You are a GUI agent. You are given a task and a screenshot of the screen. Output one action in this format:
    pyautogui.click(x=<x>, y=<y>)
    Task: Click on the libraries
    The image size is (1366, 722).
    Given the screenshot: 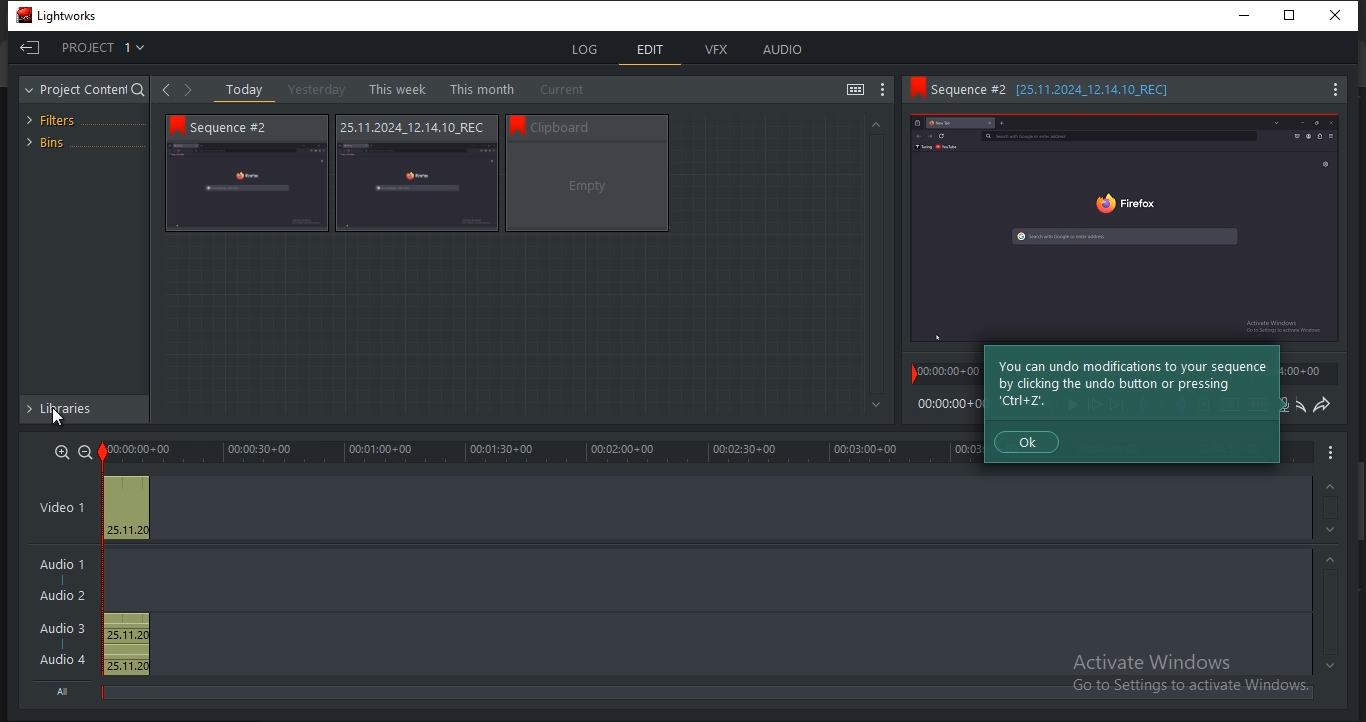 What is the action you would take?
    pyautogui.click(x=82, y=411)
    